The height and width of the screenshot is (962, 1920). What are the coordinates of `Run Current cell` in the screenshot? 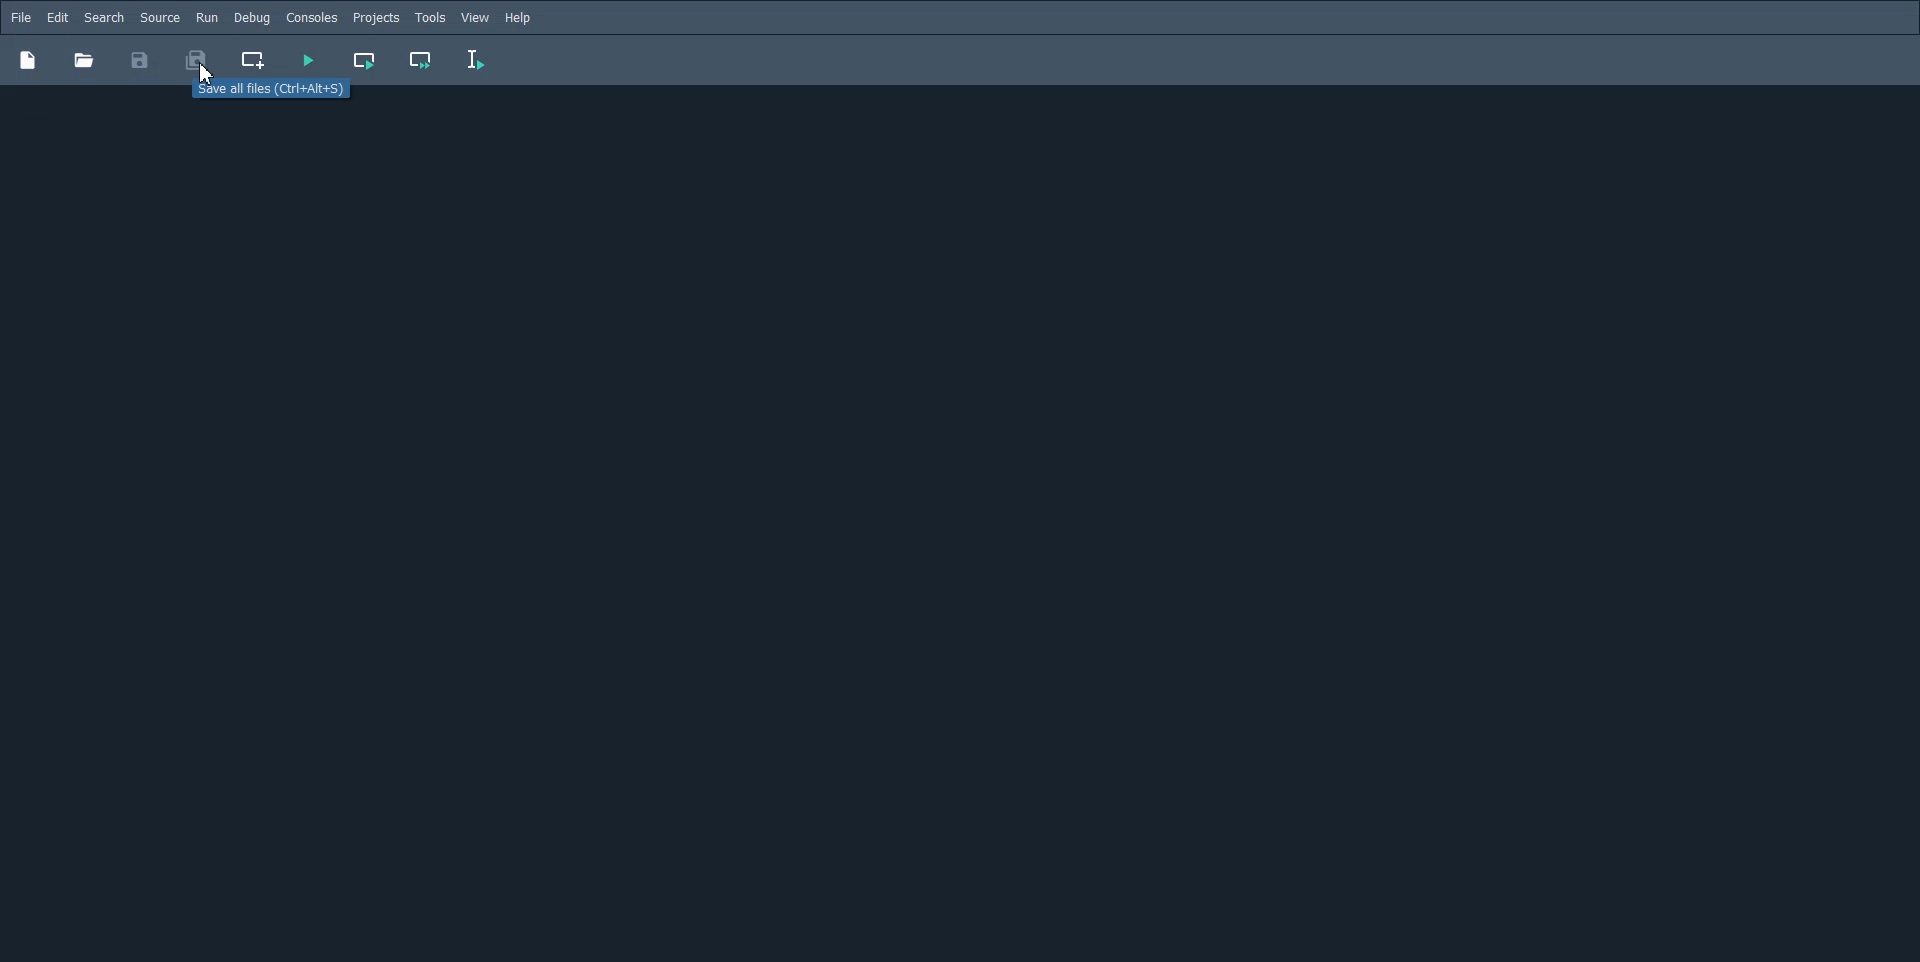 It's located at (366, 60).